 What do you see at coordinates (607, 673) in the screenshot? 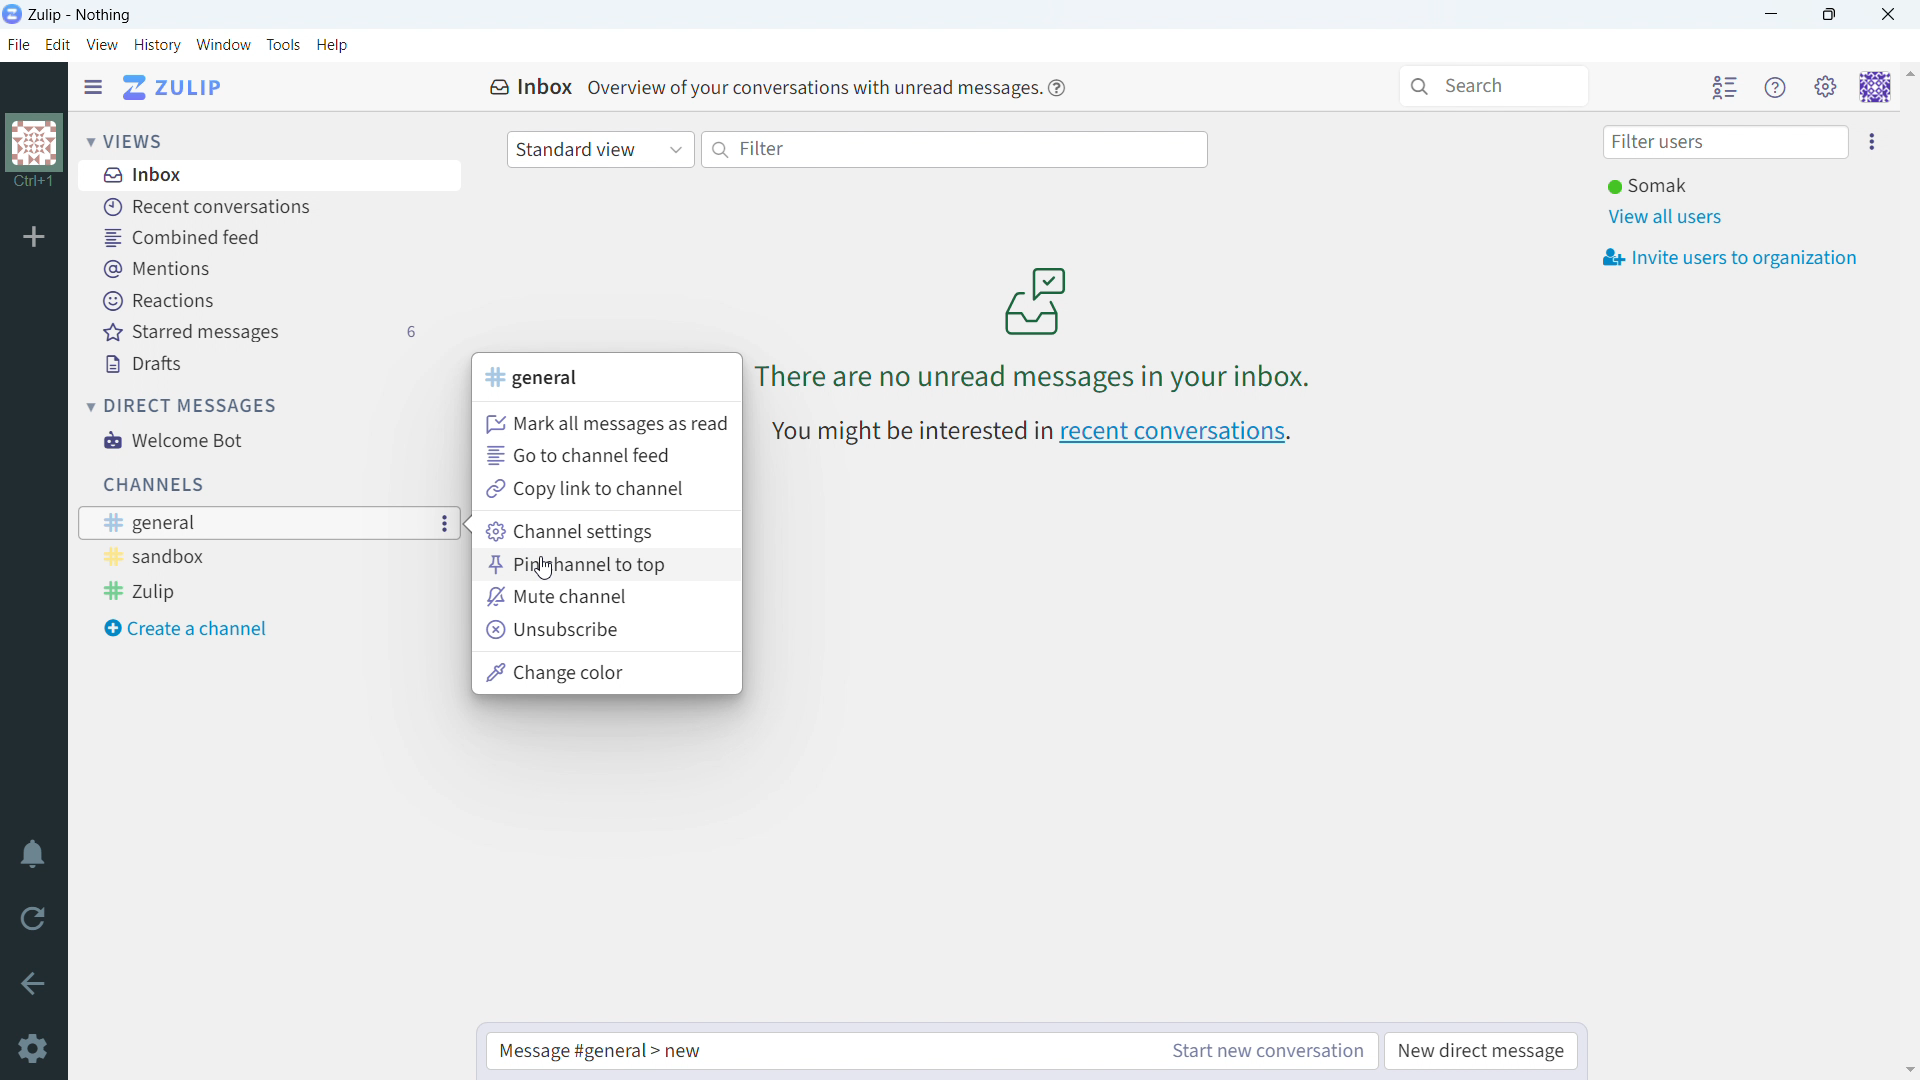
I see `change color` at bounding box center [607, 673].